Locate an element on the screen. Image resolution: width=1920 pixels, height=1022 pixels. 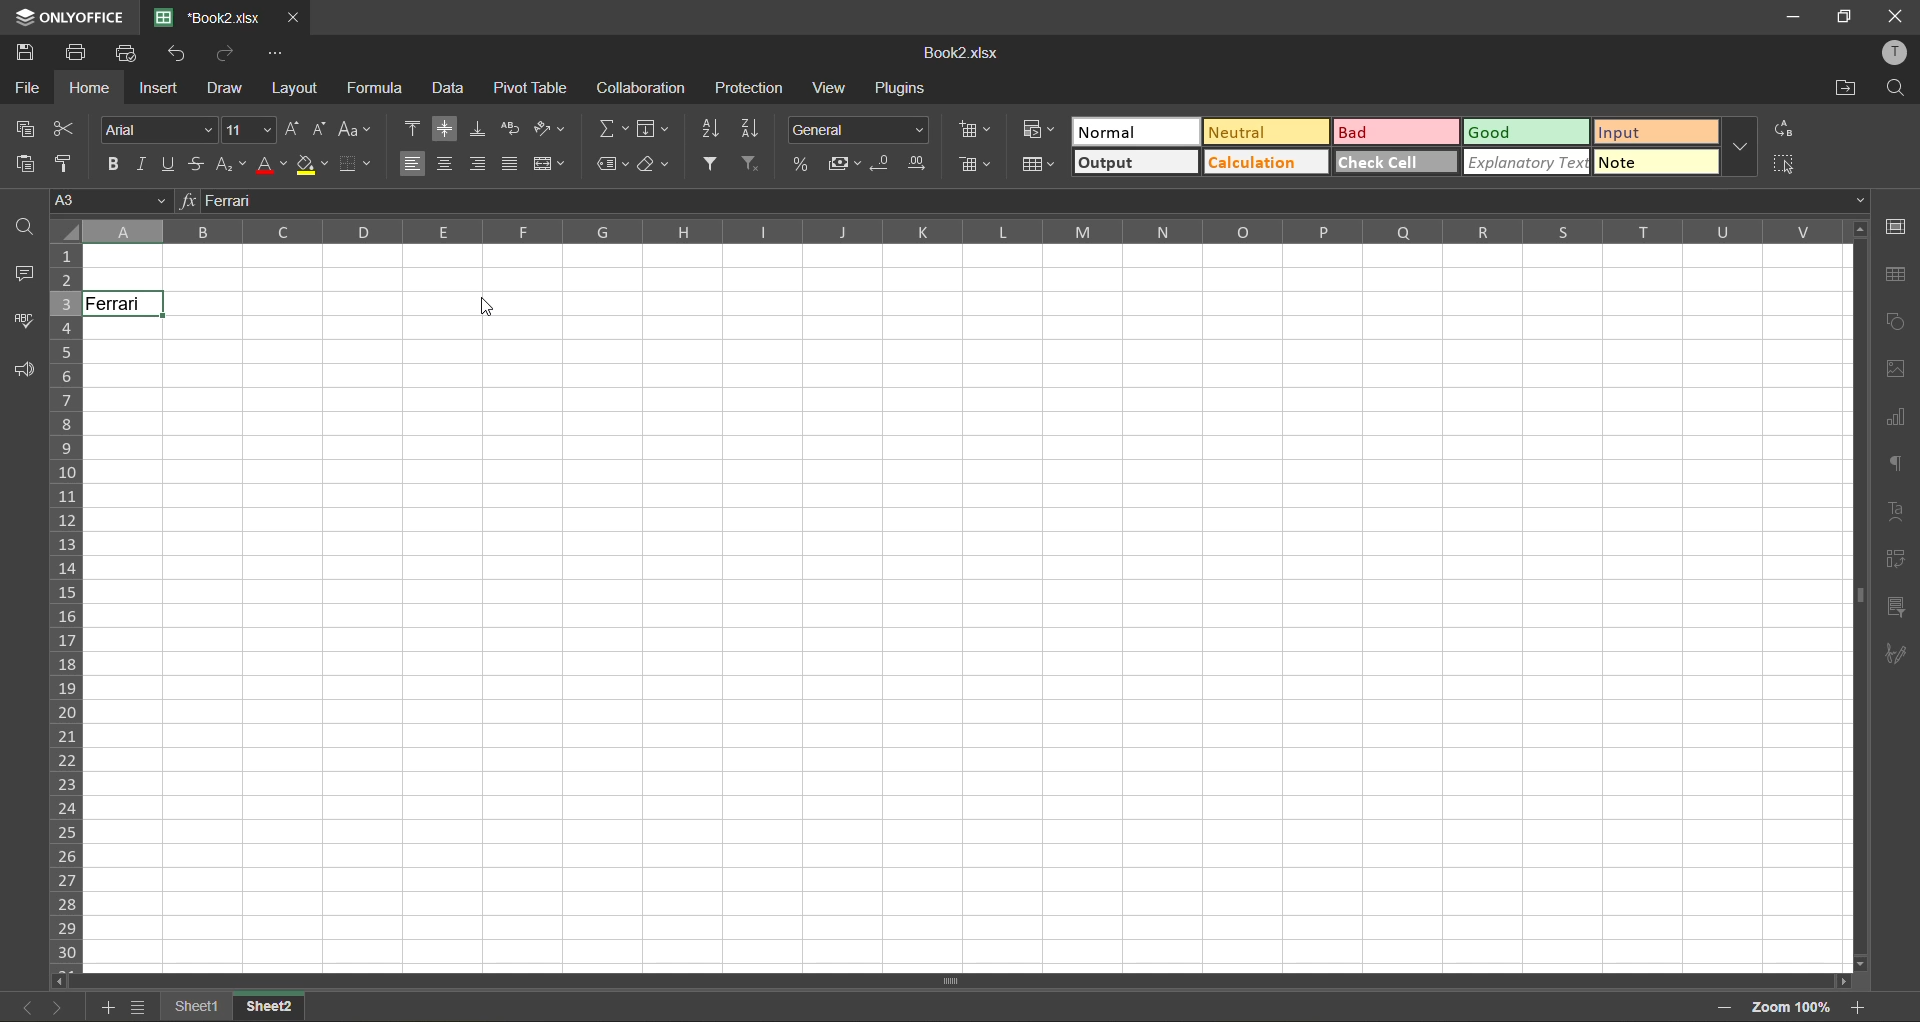
font style is located at coordinates (157, 130).